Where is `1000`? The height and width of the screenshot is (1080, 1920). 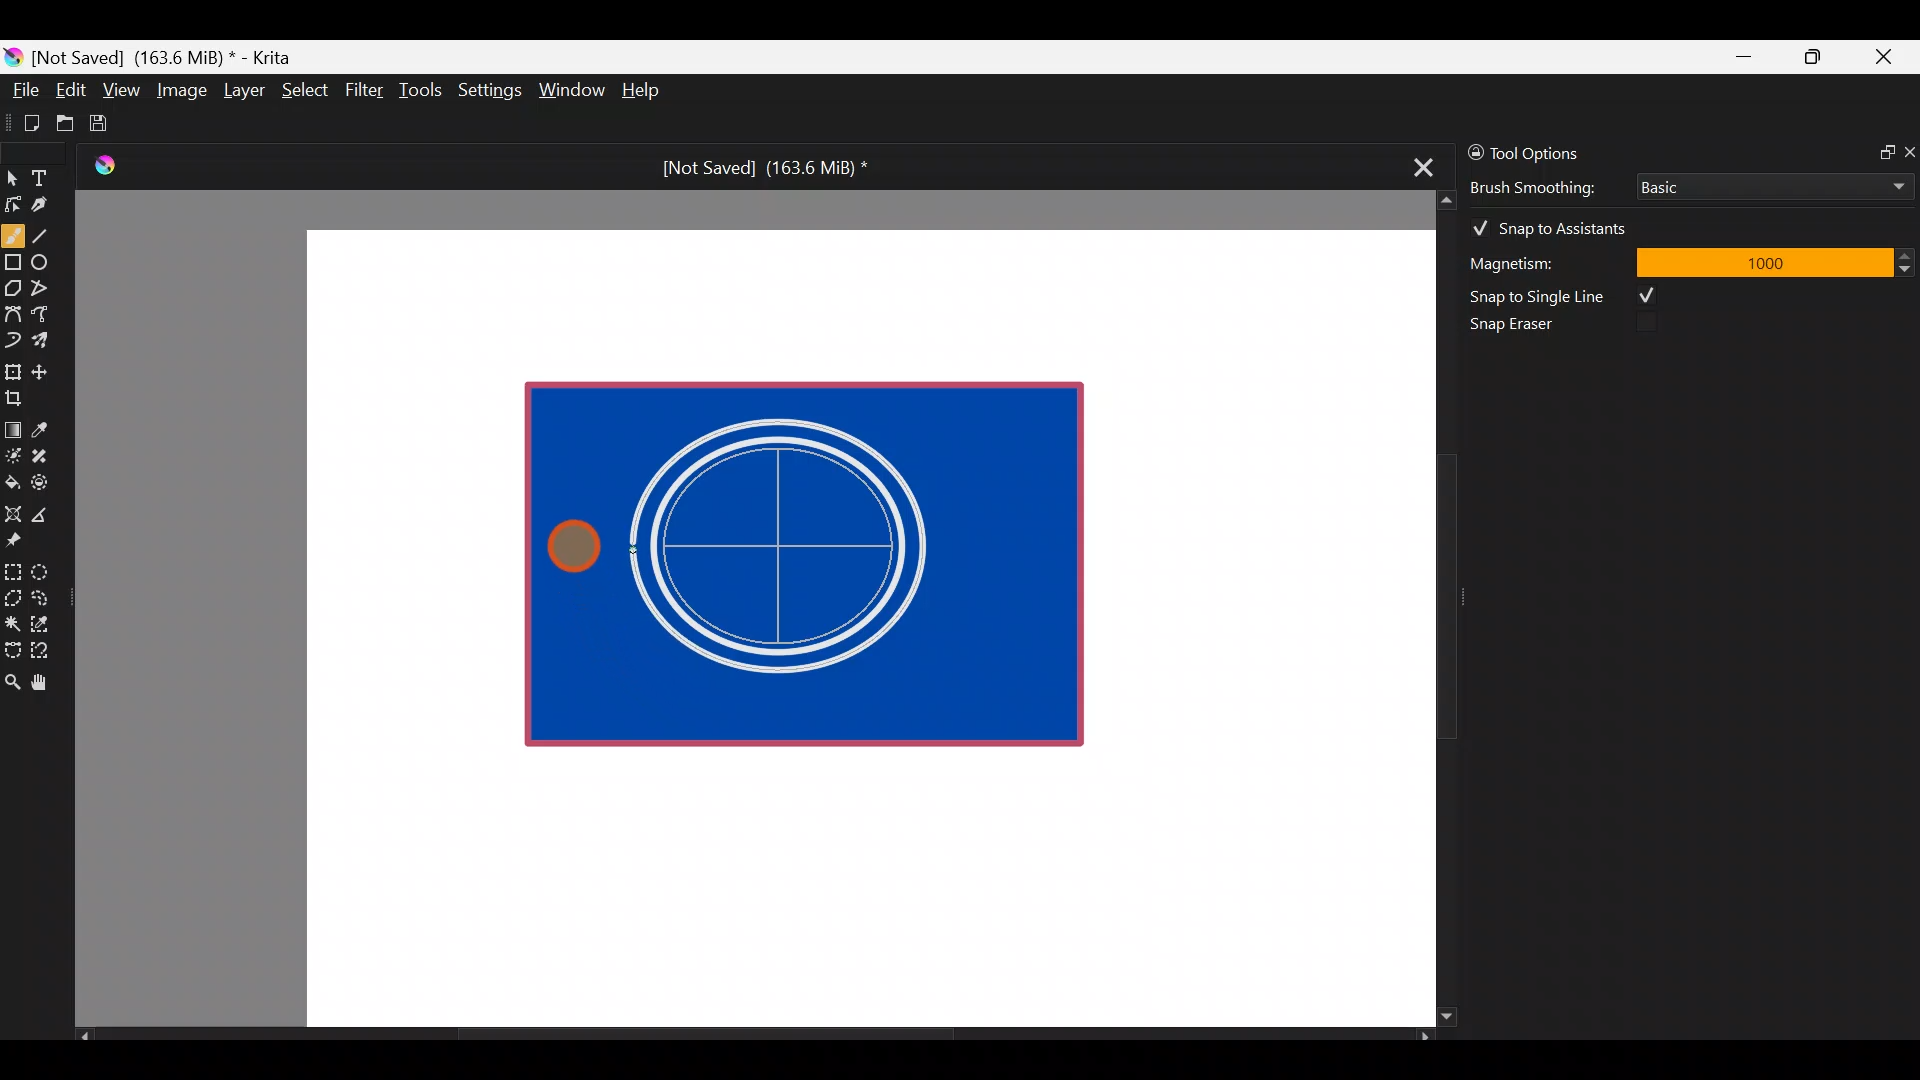 1000 is located at coordinates (1763, 261).